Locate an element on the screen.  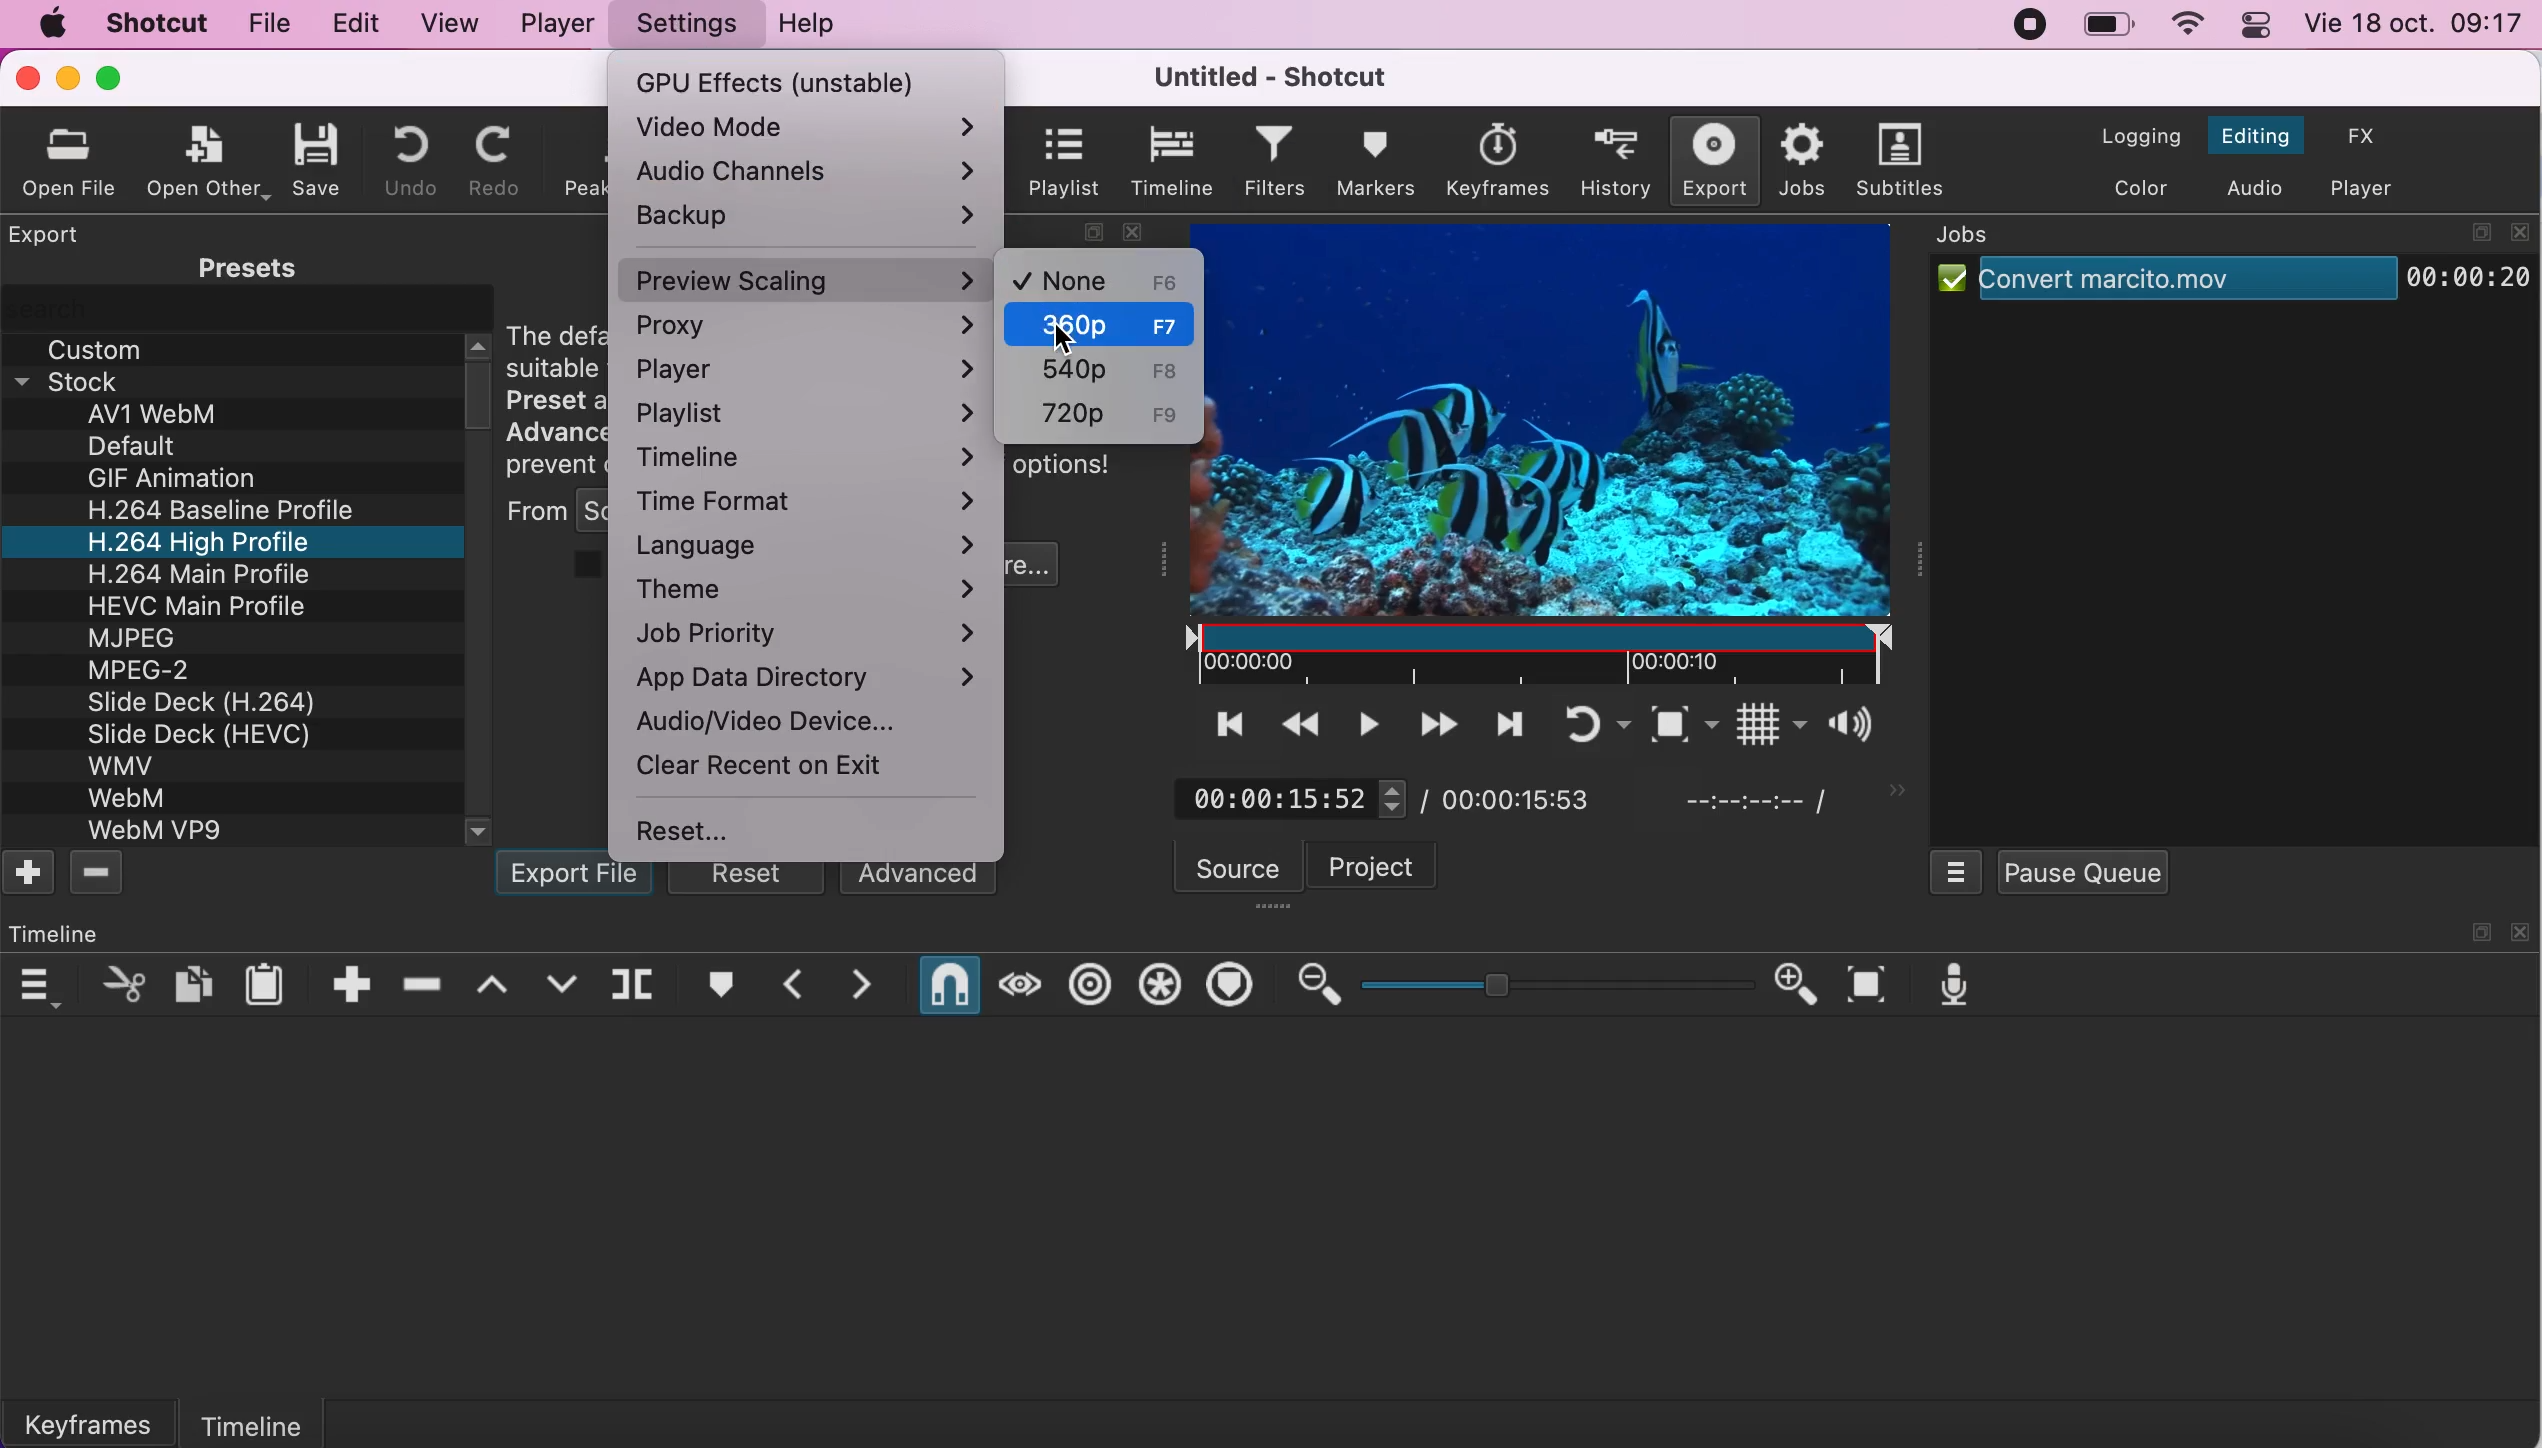
add is located at coordinates (30, 876).